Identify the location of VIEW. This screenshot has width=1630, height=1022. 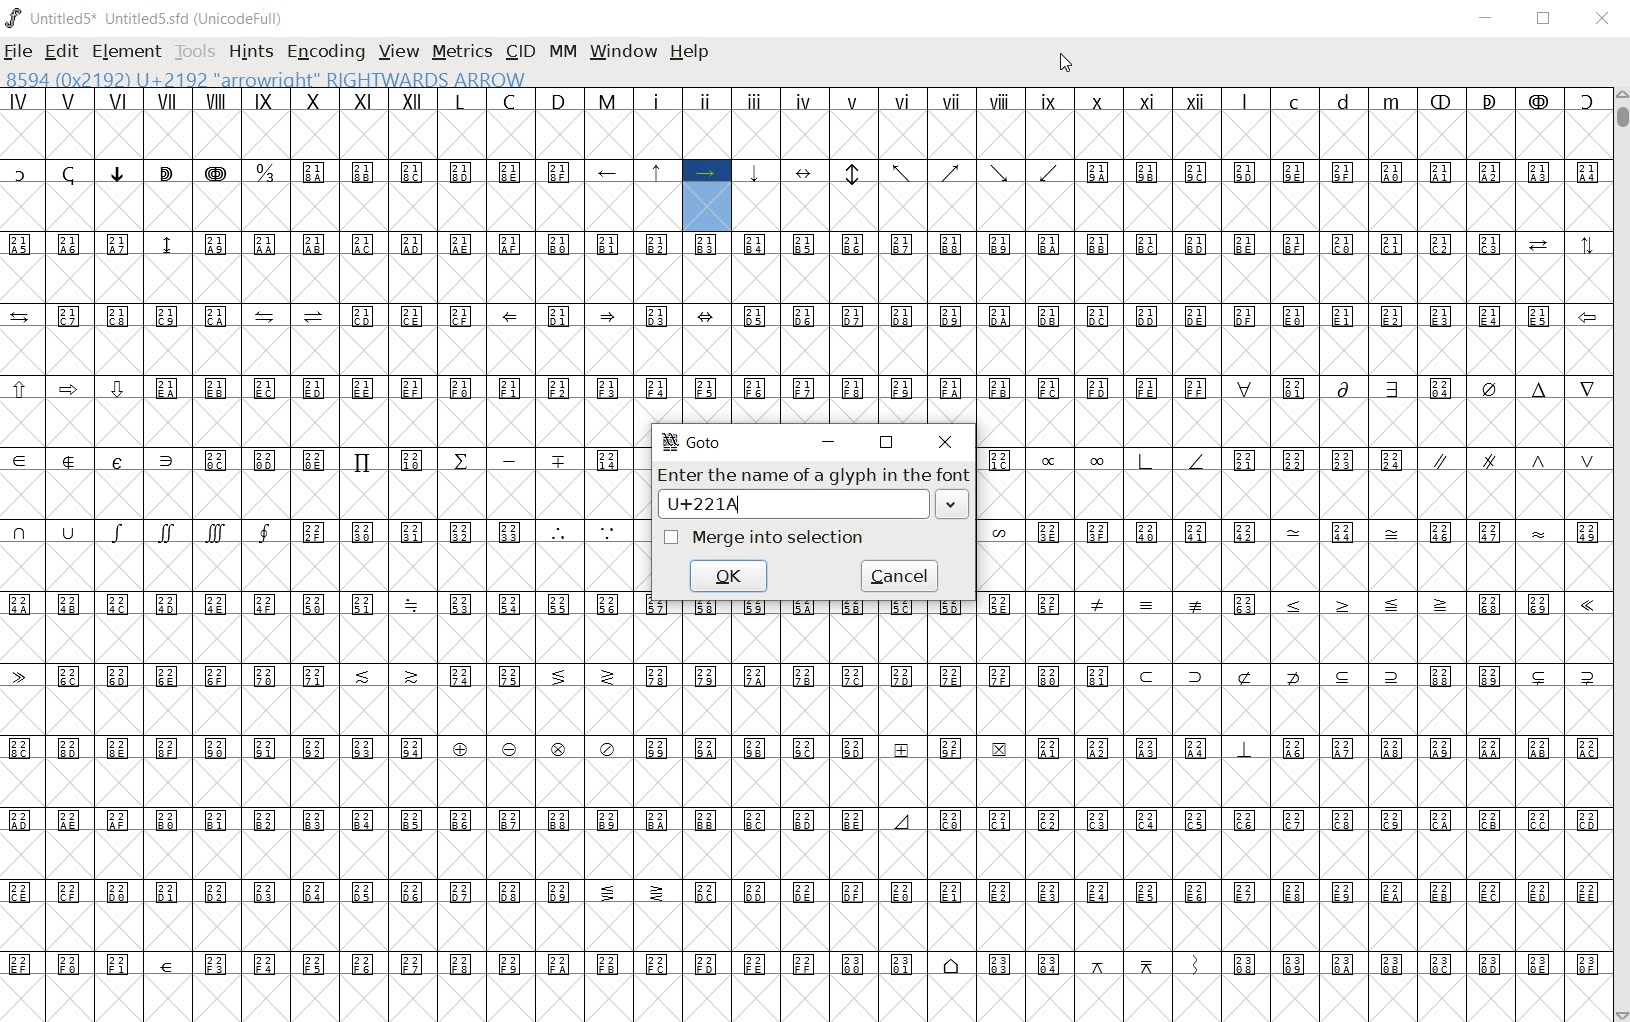
(397, 52).